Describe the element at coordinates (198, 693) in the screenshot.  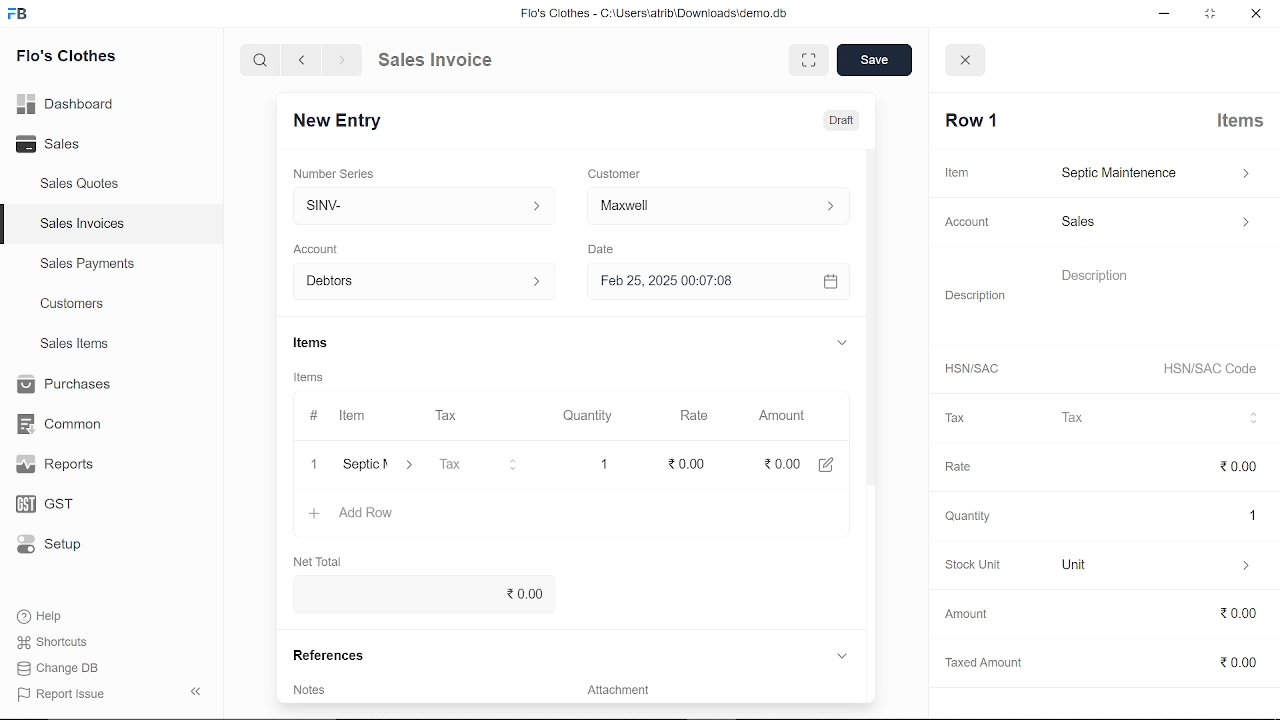
I see `collapse` at that location.